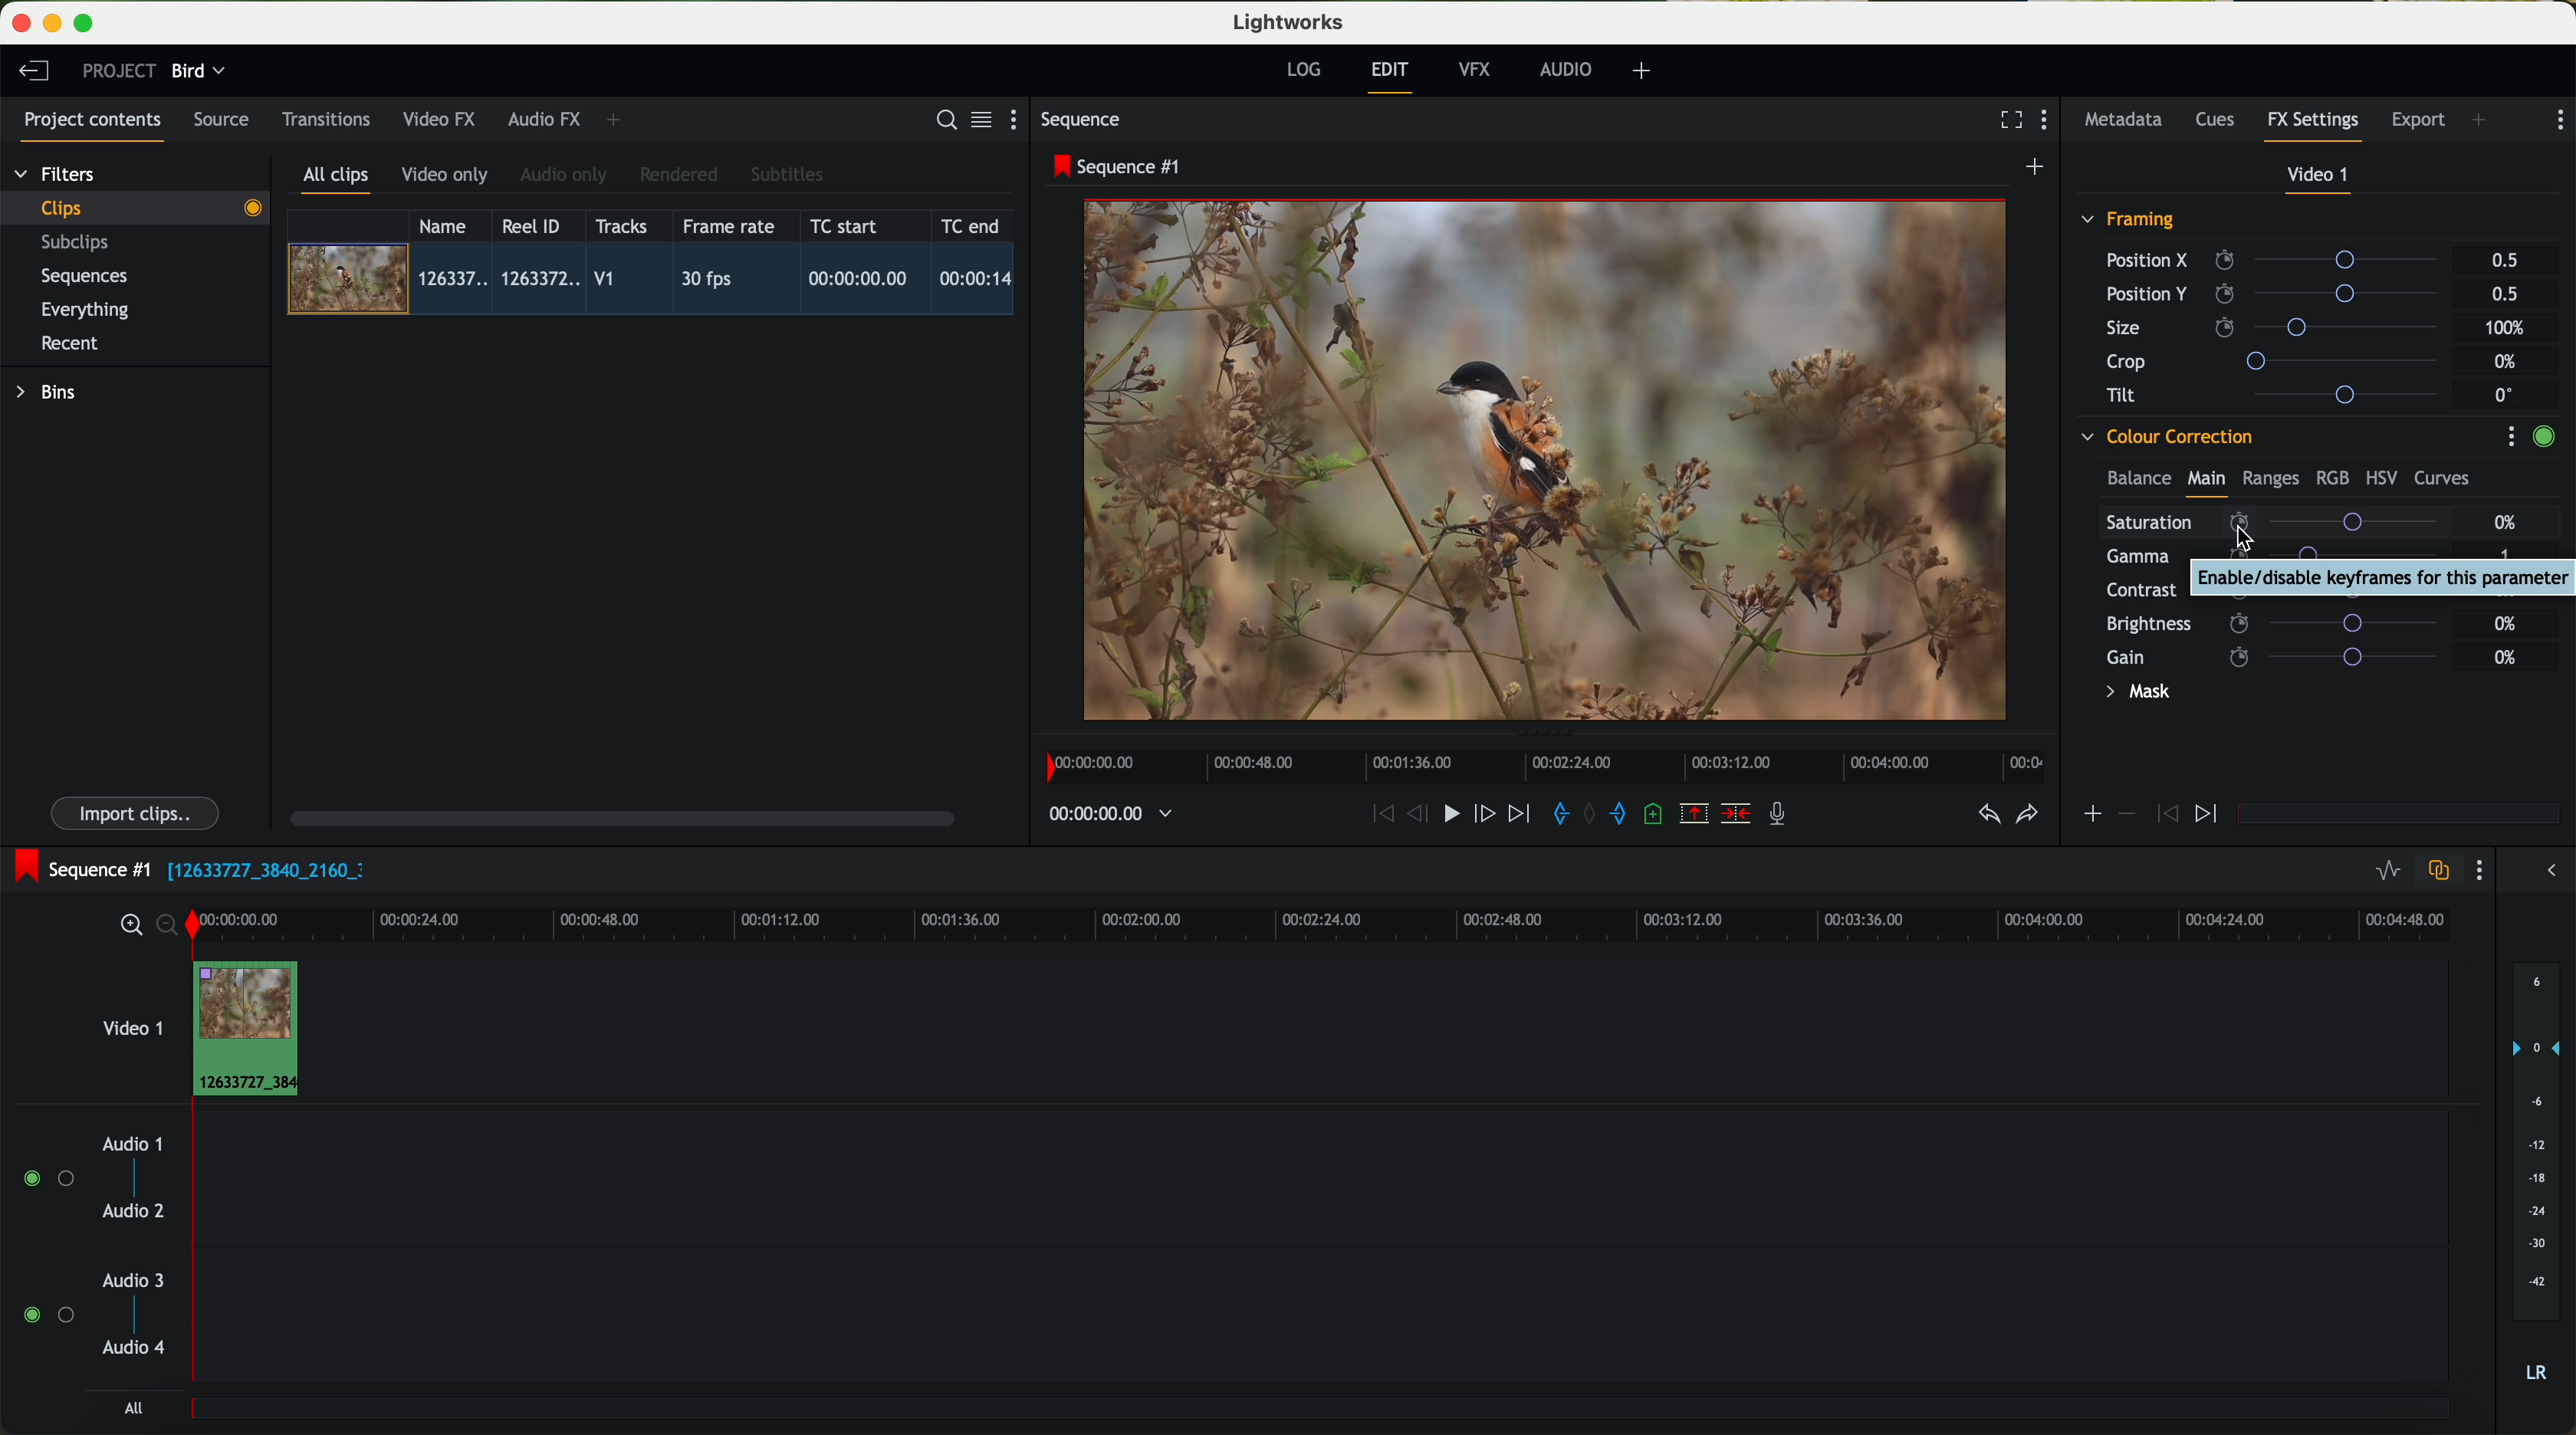  I want to click on Reel ID, so click(536, 225).